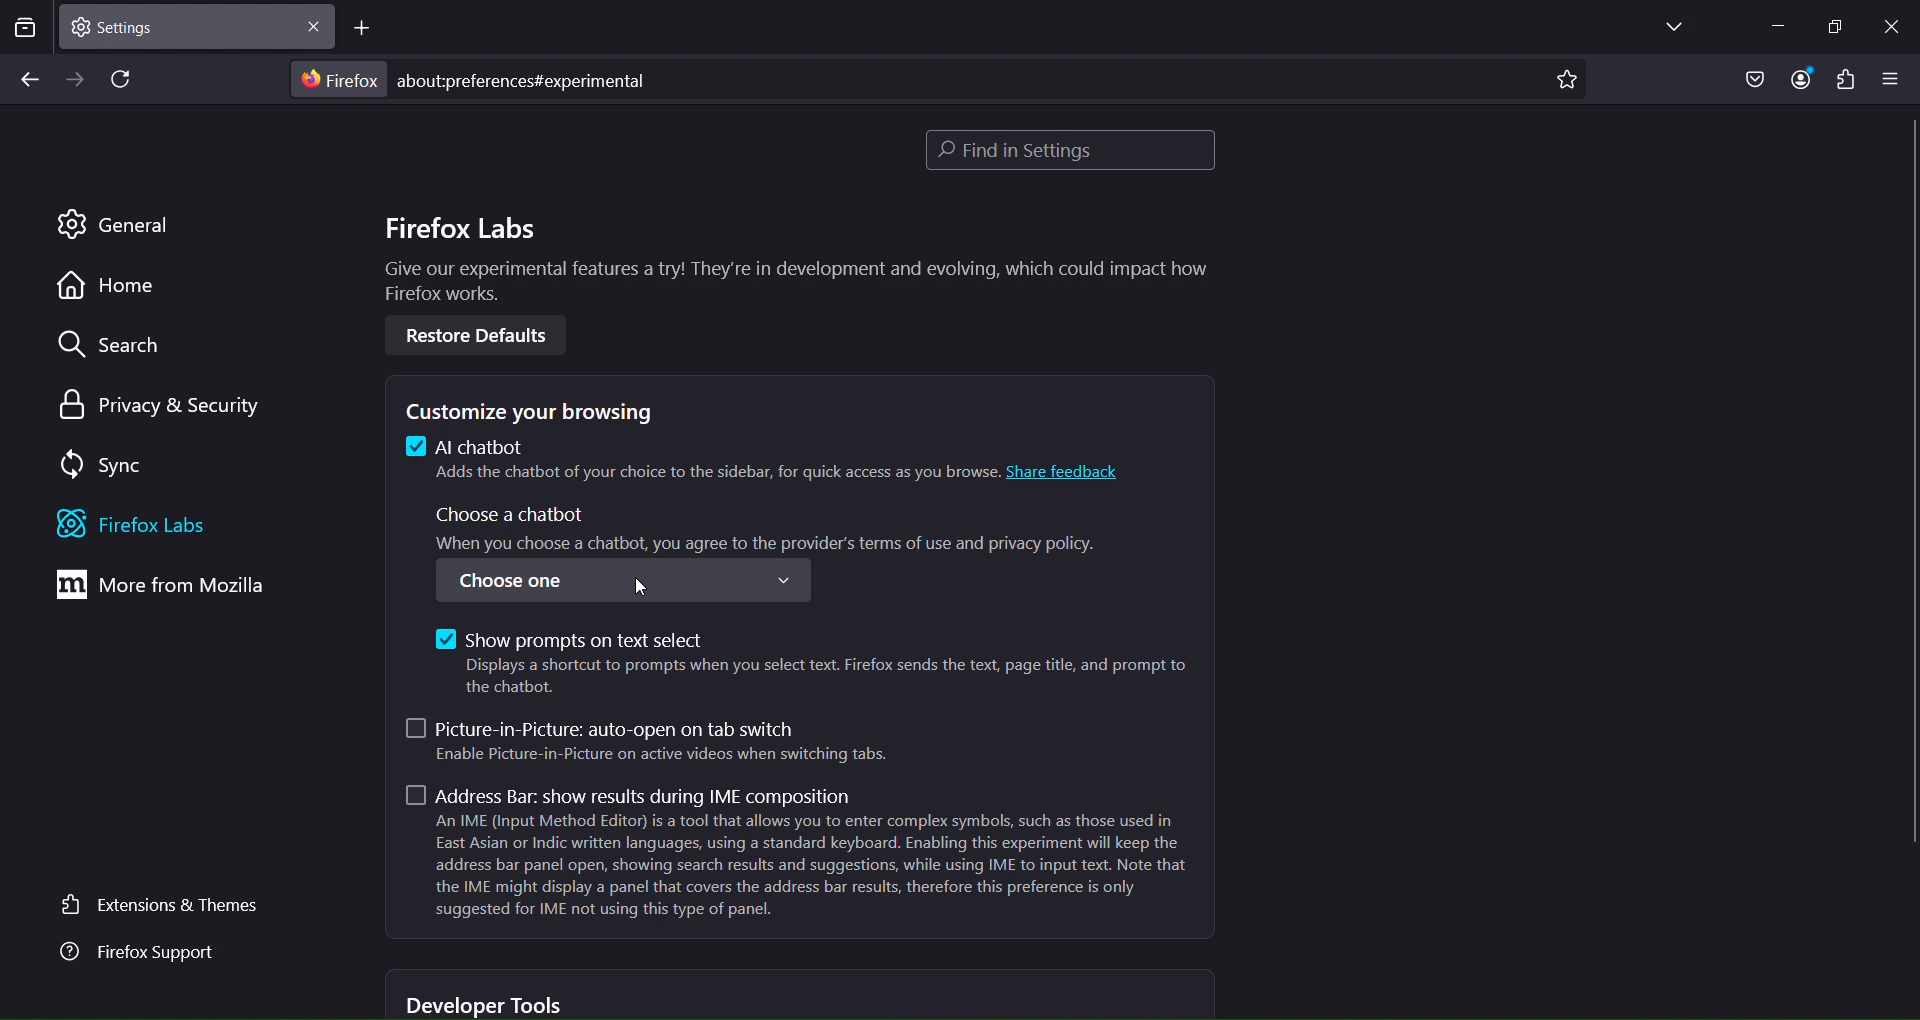 Image resolution: width=1920 pixels, height=1020 pixels. I want to click on current tab, so click(132, 26).